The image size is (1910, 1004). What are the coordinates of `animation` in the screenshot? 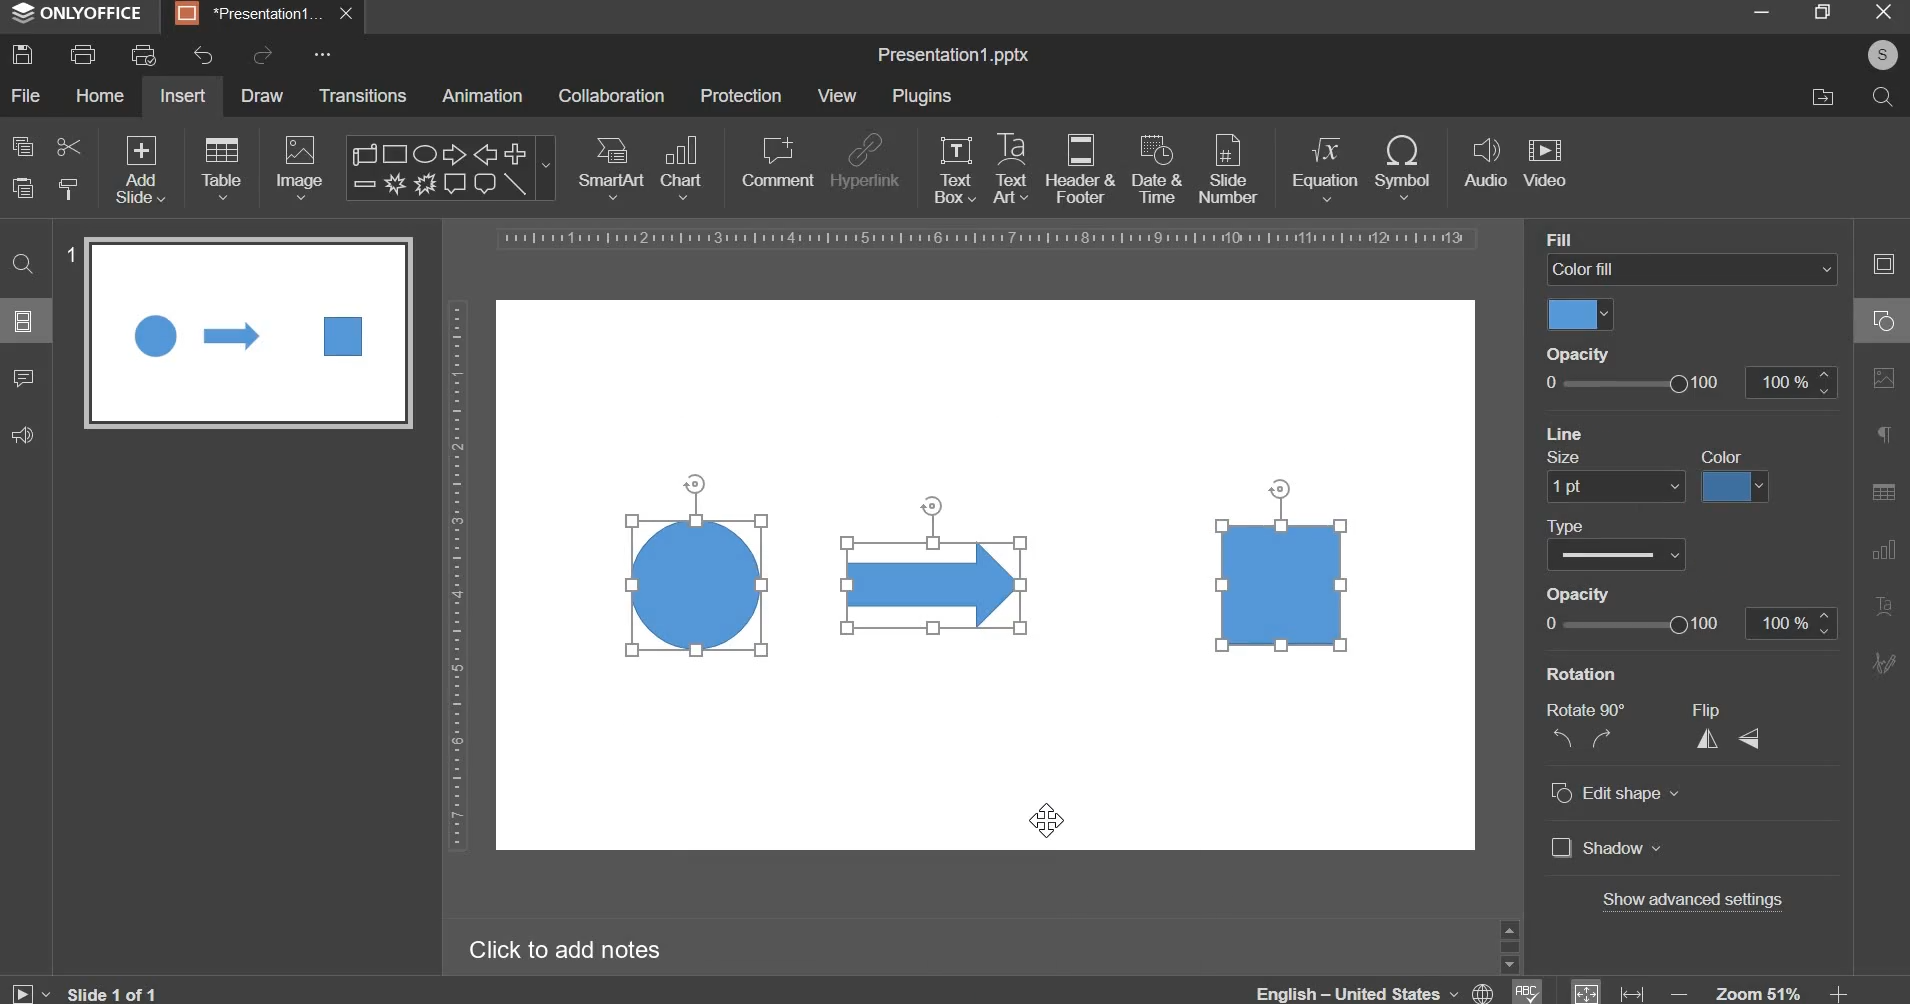 It's located at (482, 95).